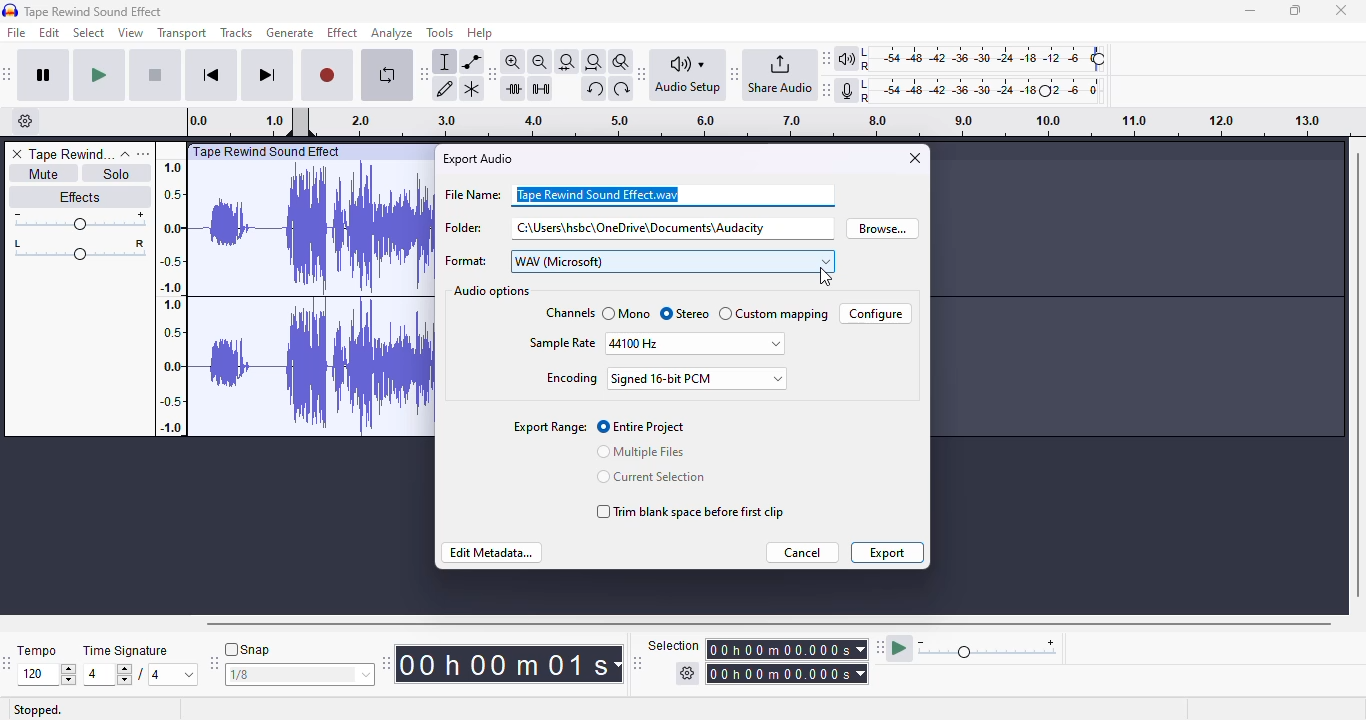  Describe the element at coordinates (393, 33) in the screenshot. I see `analyze` at that location.